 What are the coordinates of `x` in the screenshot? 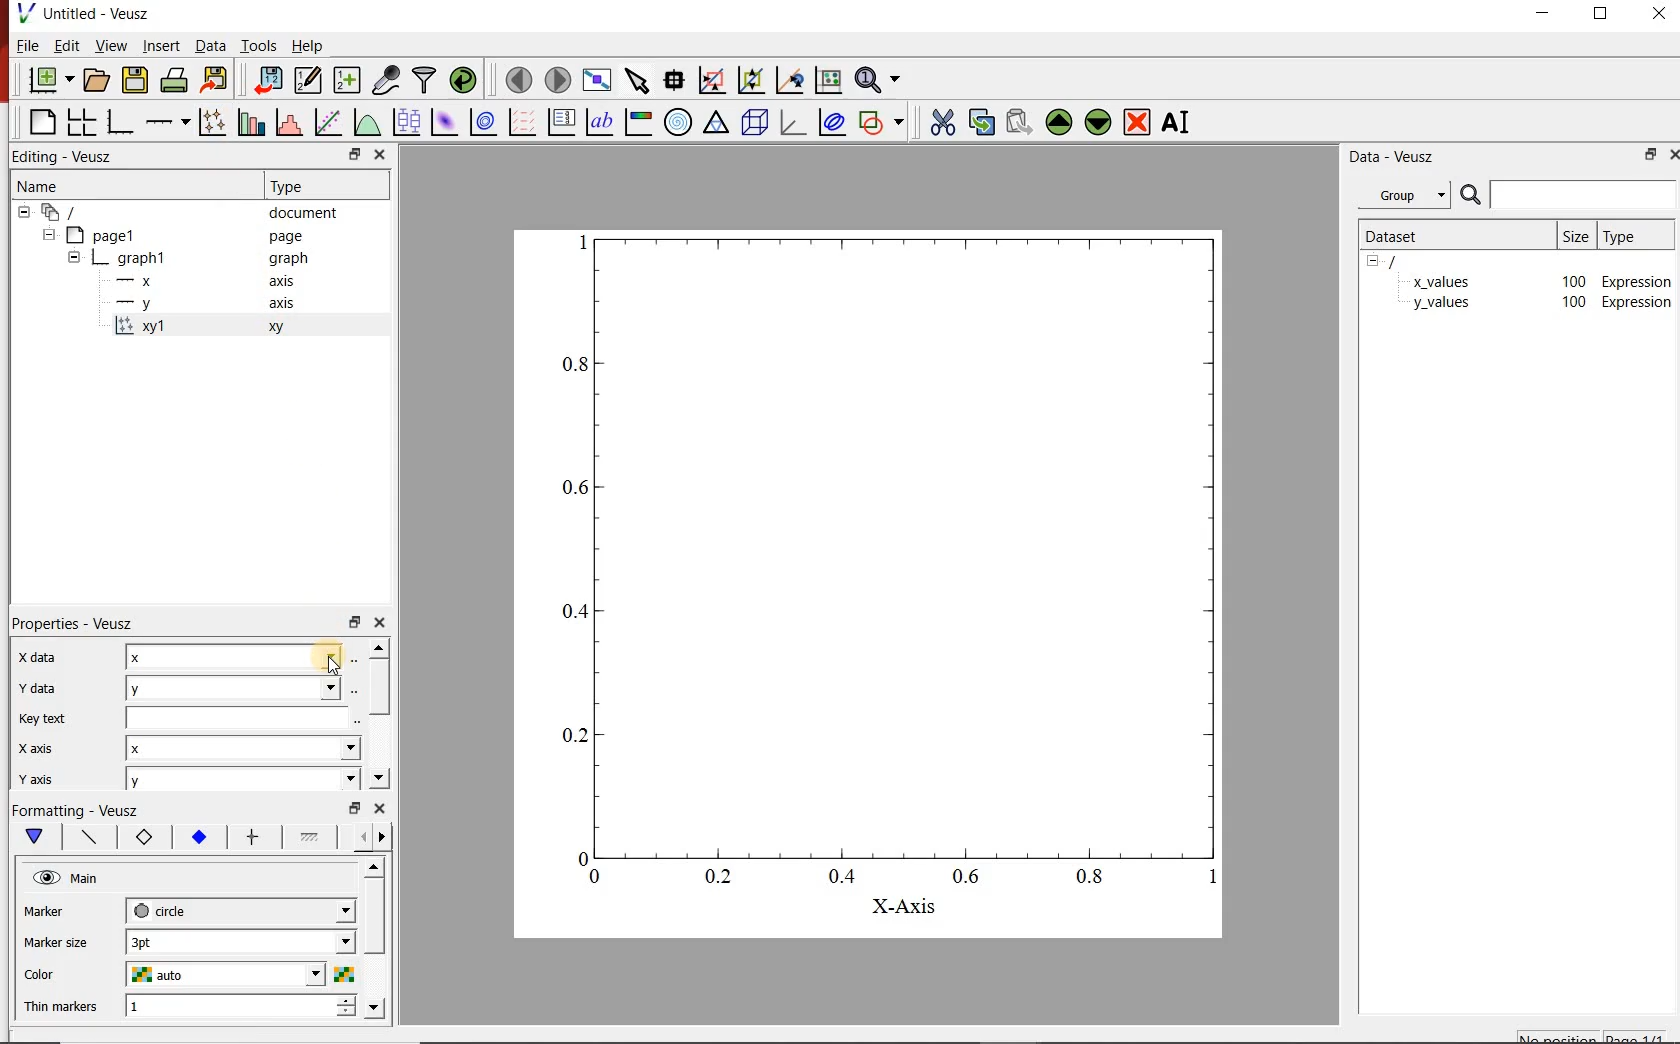 It's located at (233, 656).